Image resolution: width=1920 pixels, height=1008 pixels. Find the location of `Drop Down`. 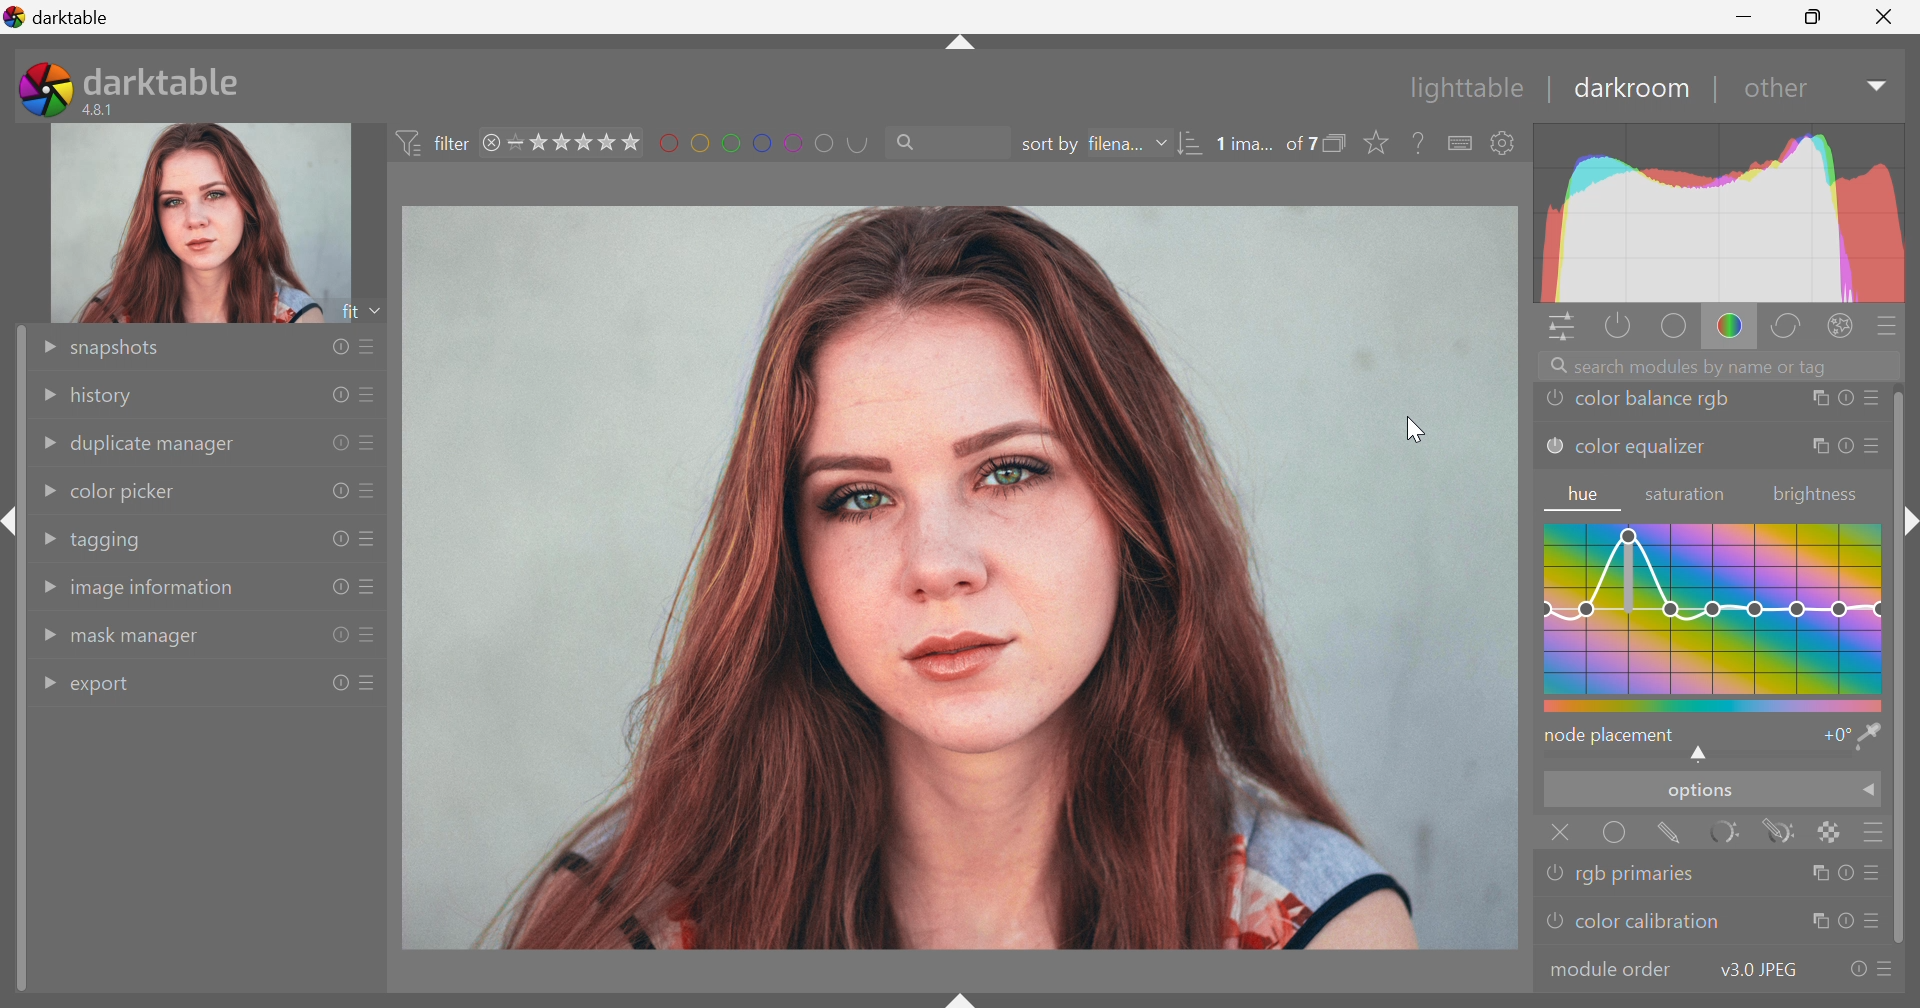

Drop Down is located at coordinates (1874, 88).